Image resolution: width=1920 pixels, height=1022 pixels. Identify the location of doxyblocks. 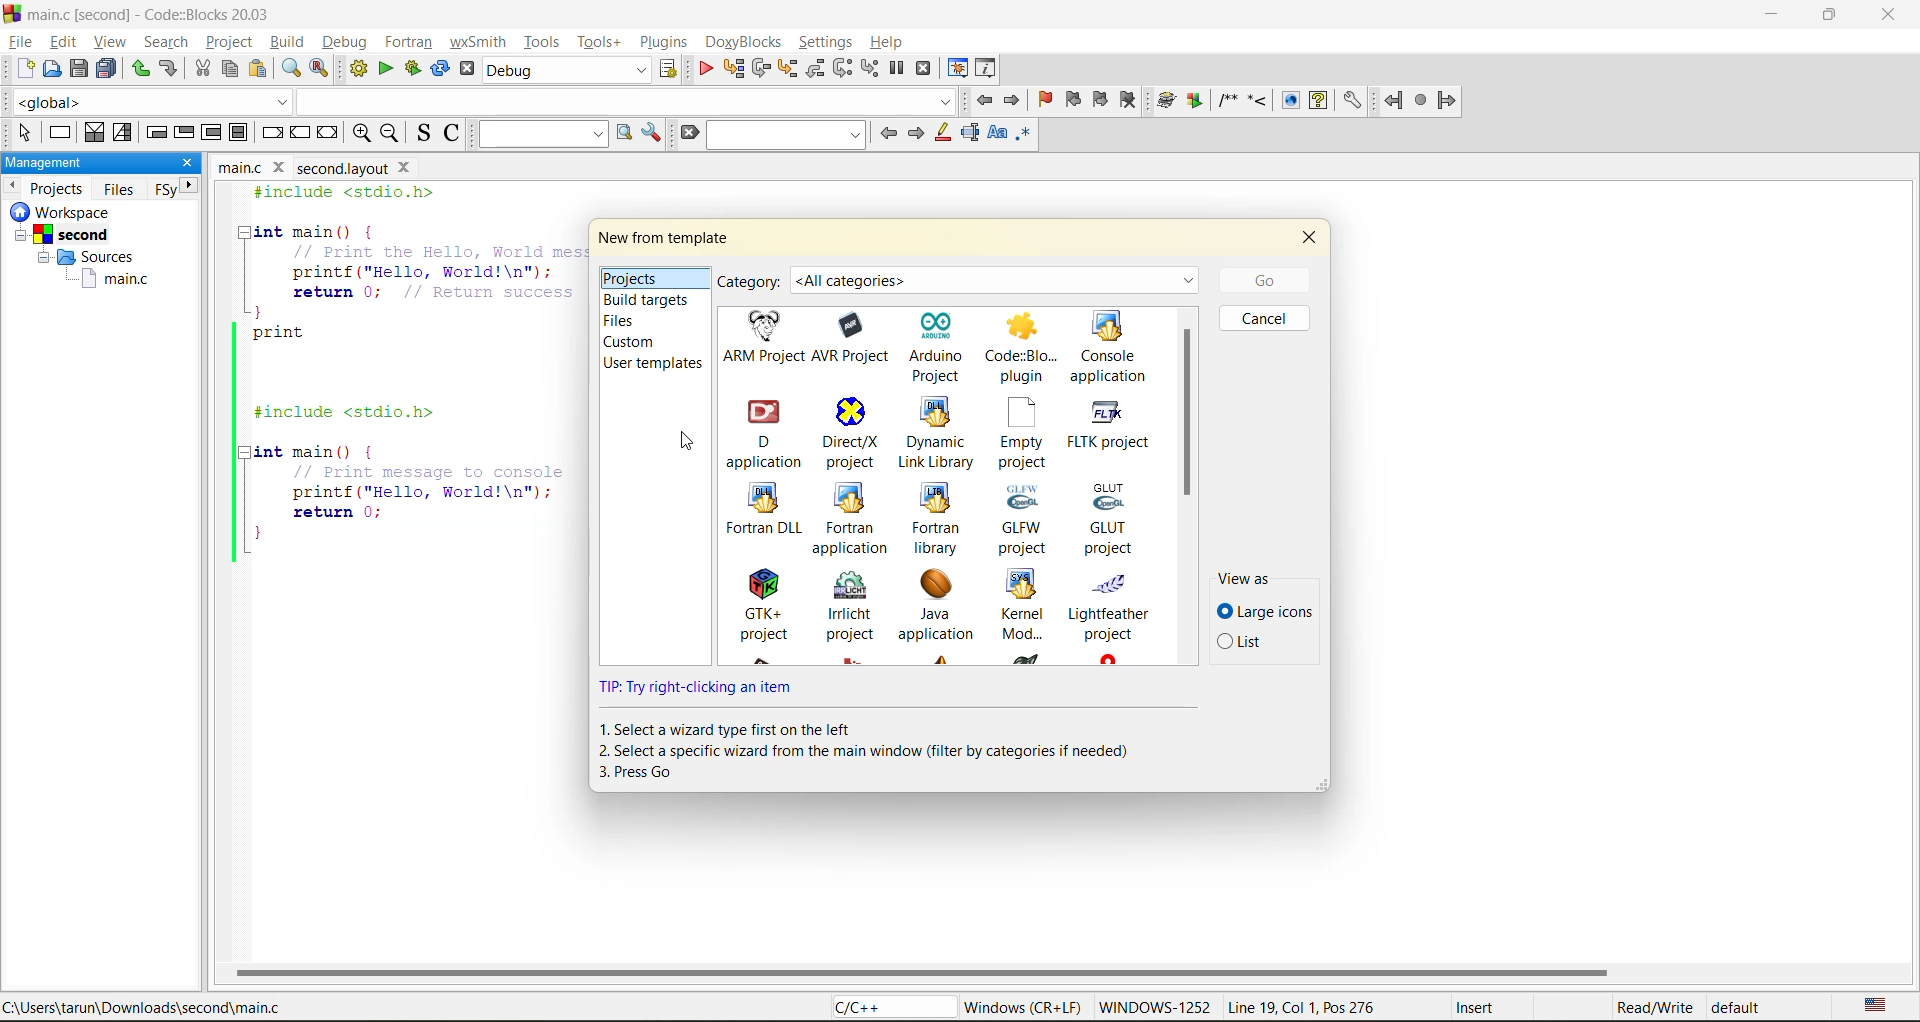
(748, 41).